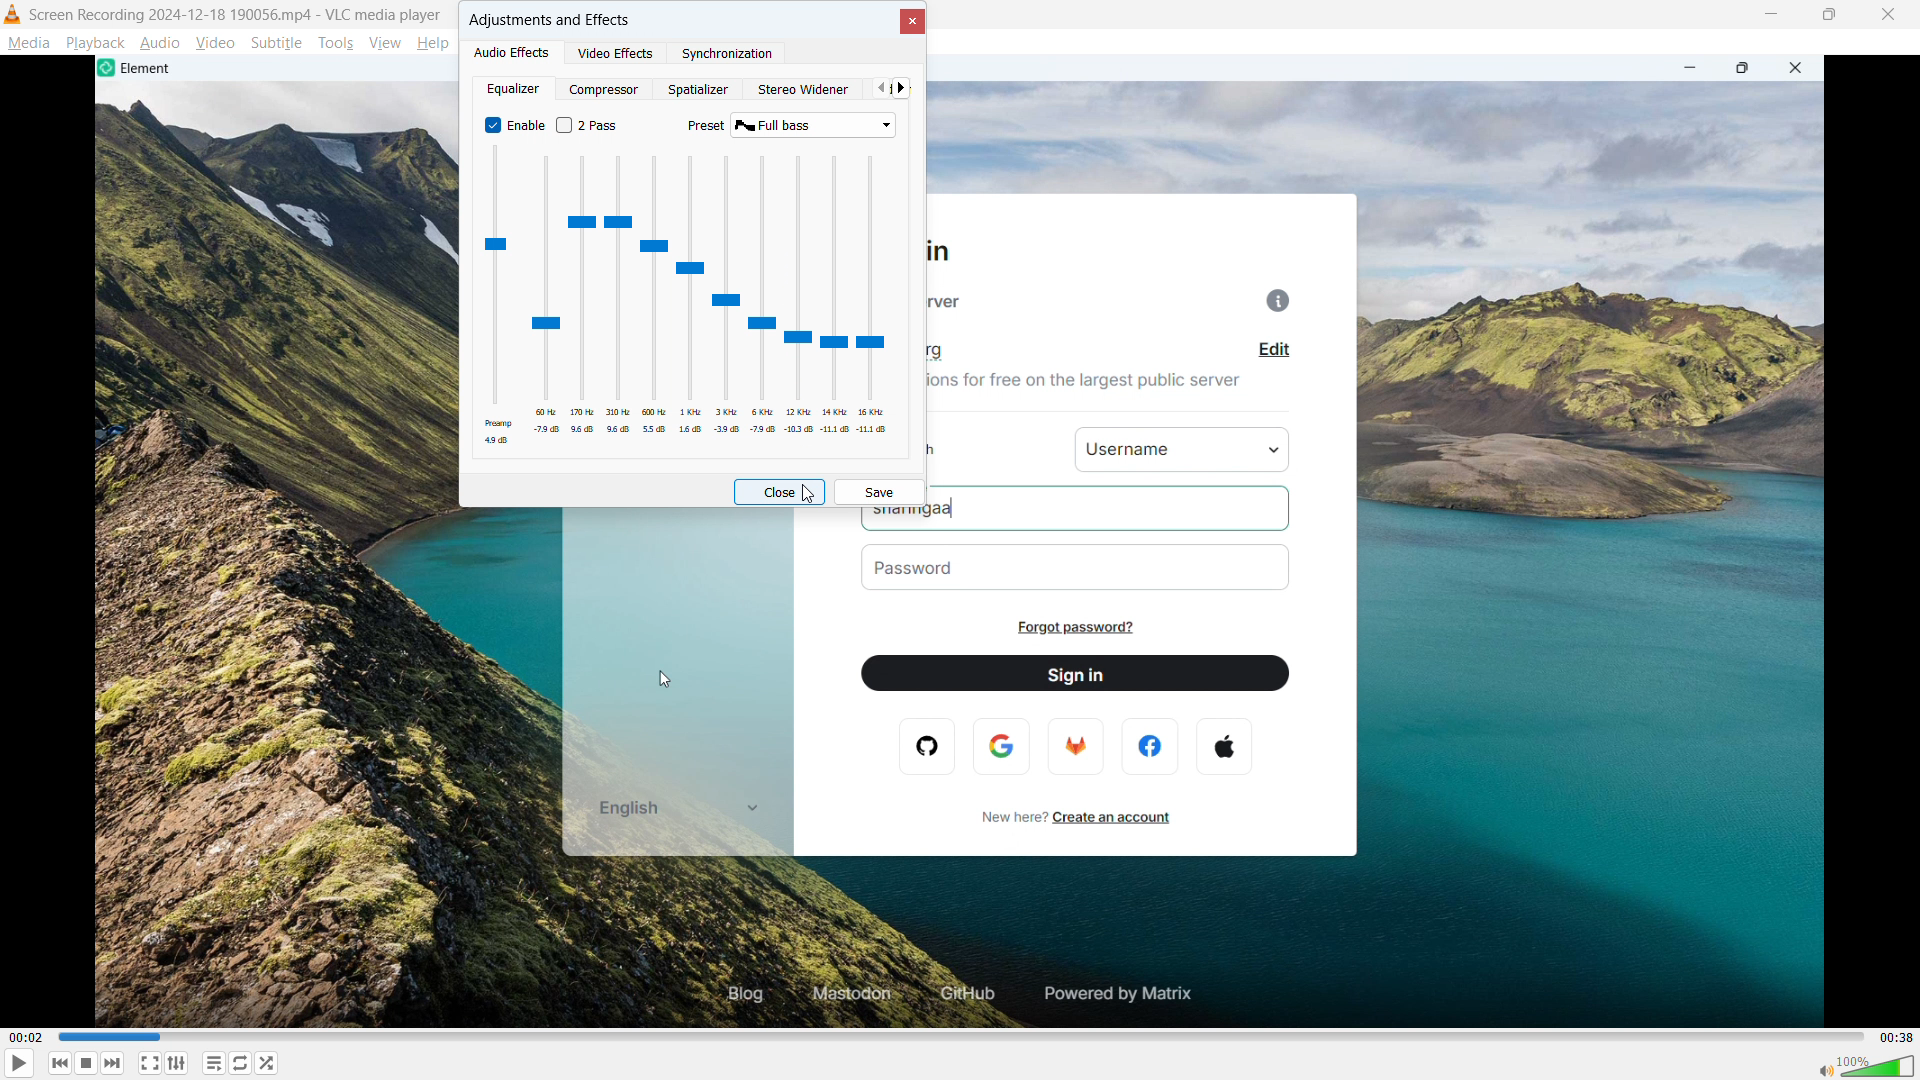 Image resolution: width=1920 pixels, height=1080 pixels. Describe the element at coordinates (252, 1063) in the screenshot. I see `Toggle between loop all, one loop and no loop` at that location.